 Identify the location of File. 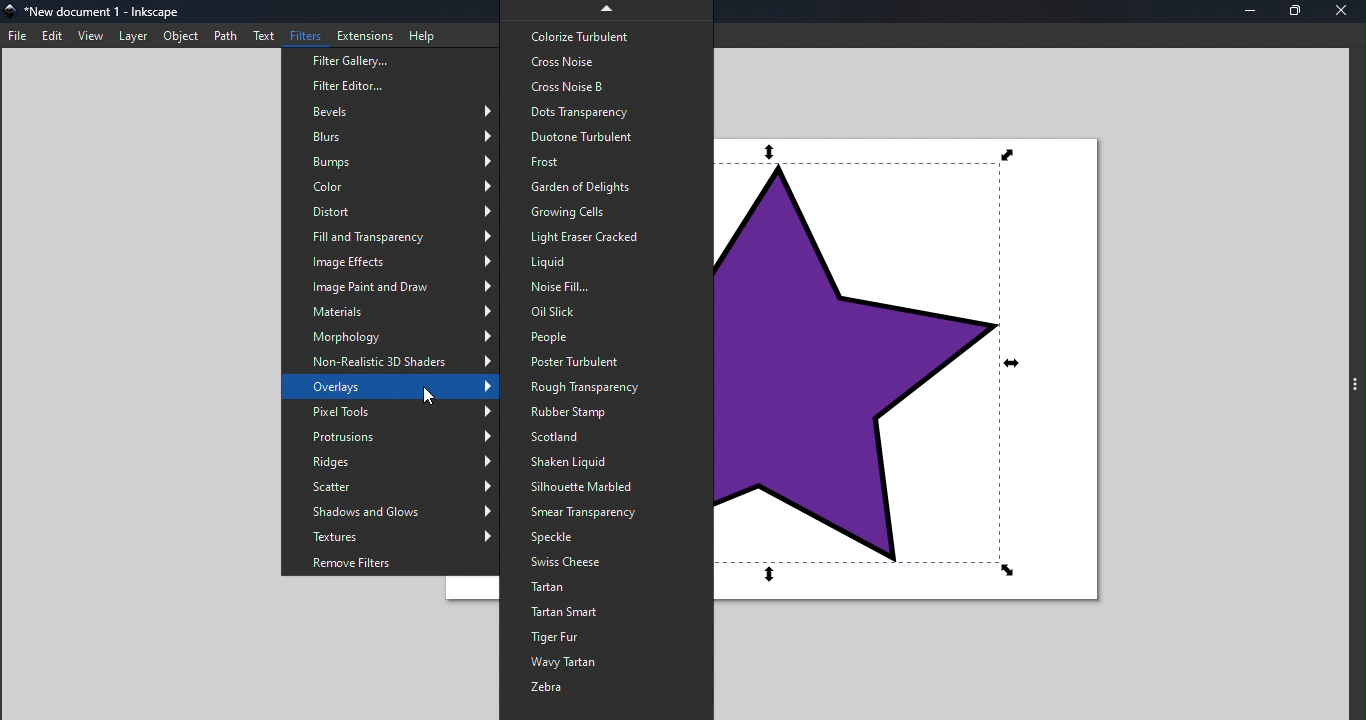
(18, 37).